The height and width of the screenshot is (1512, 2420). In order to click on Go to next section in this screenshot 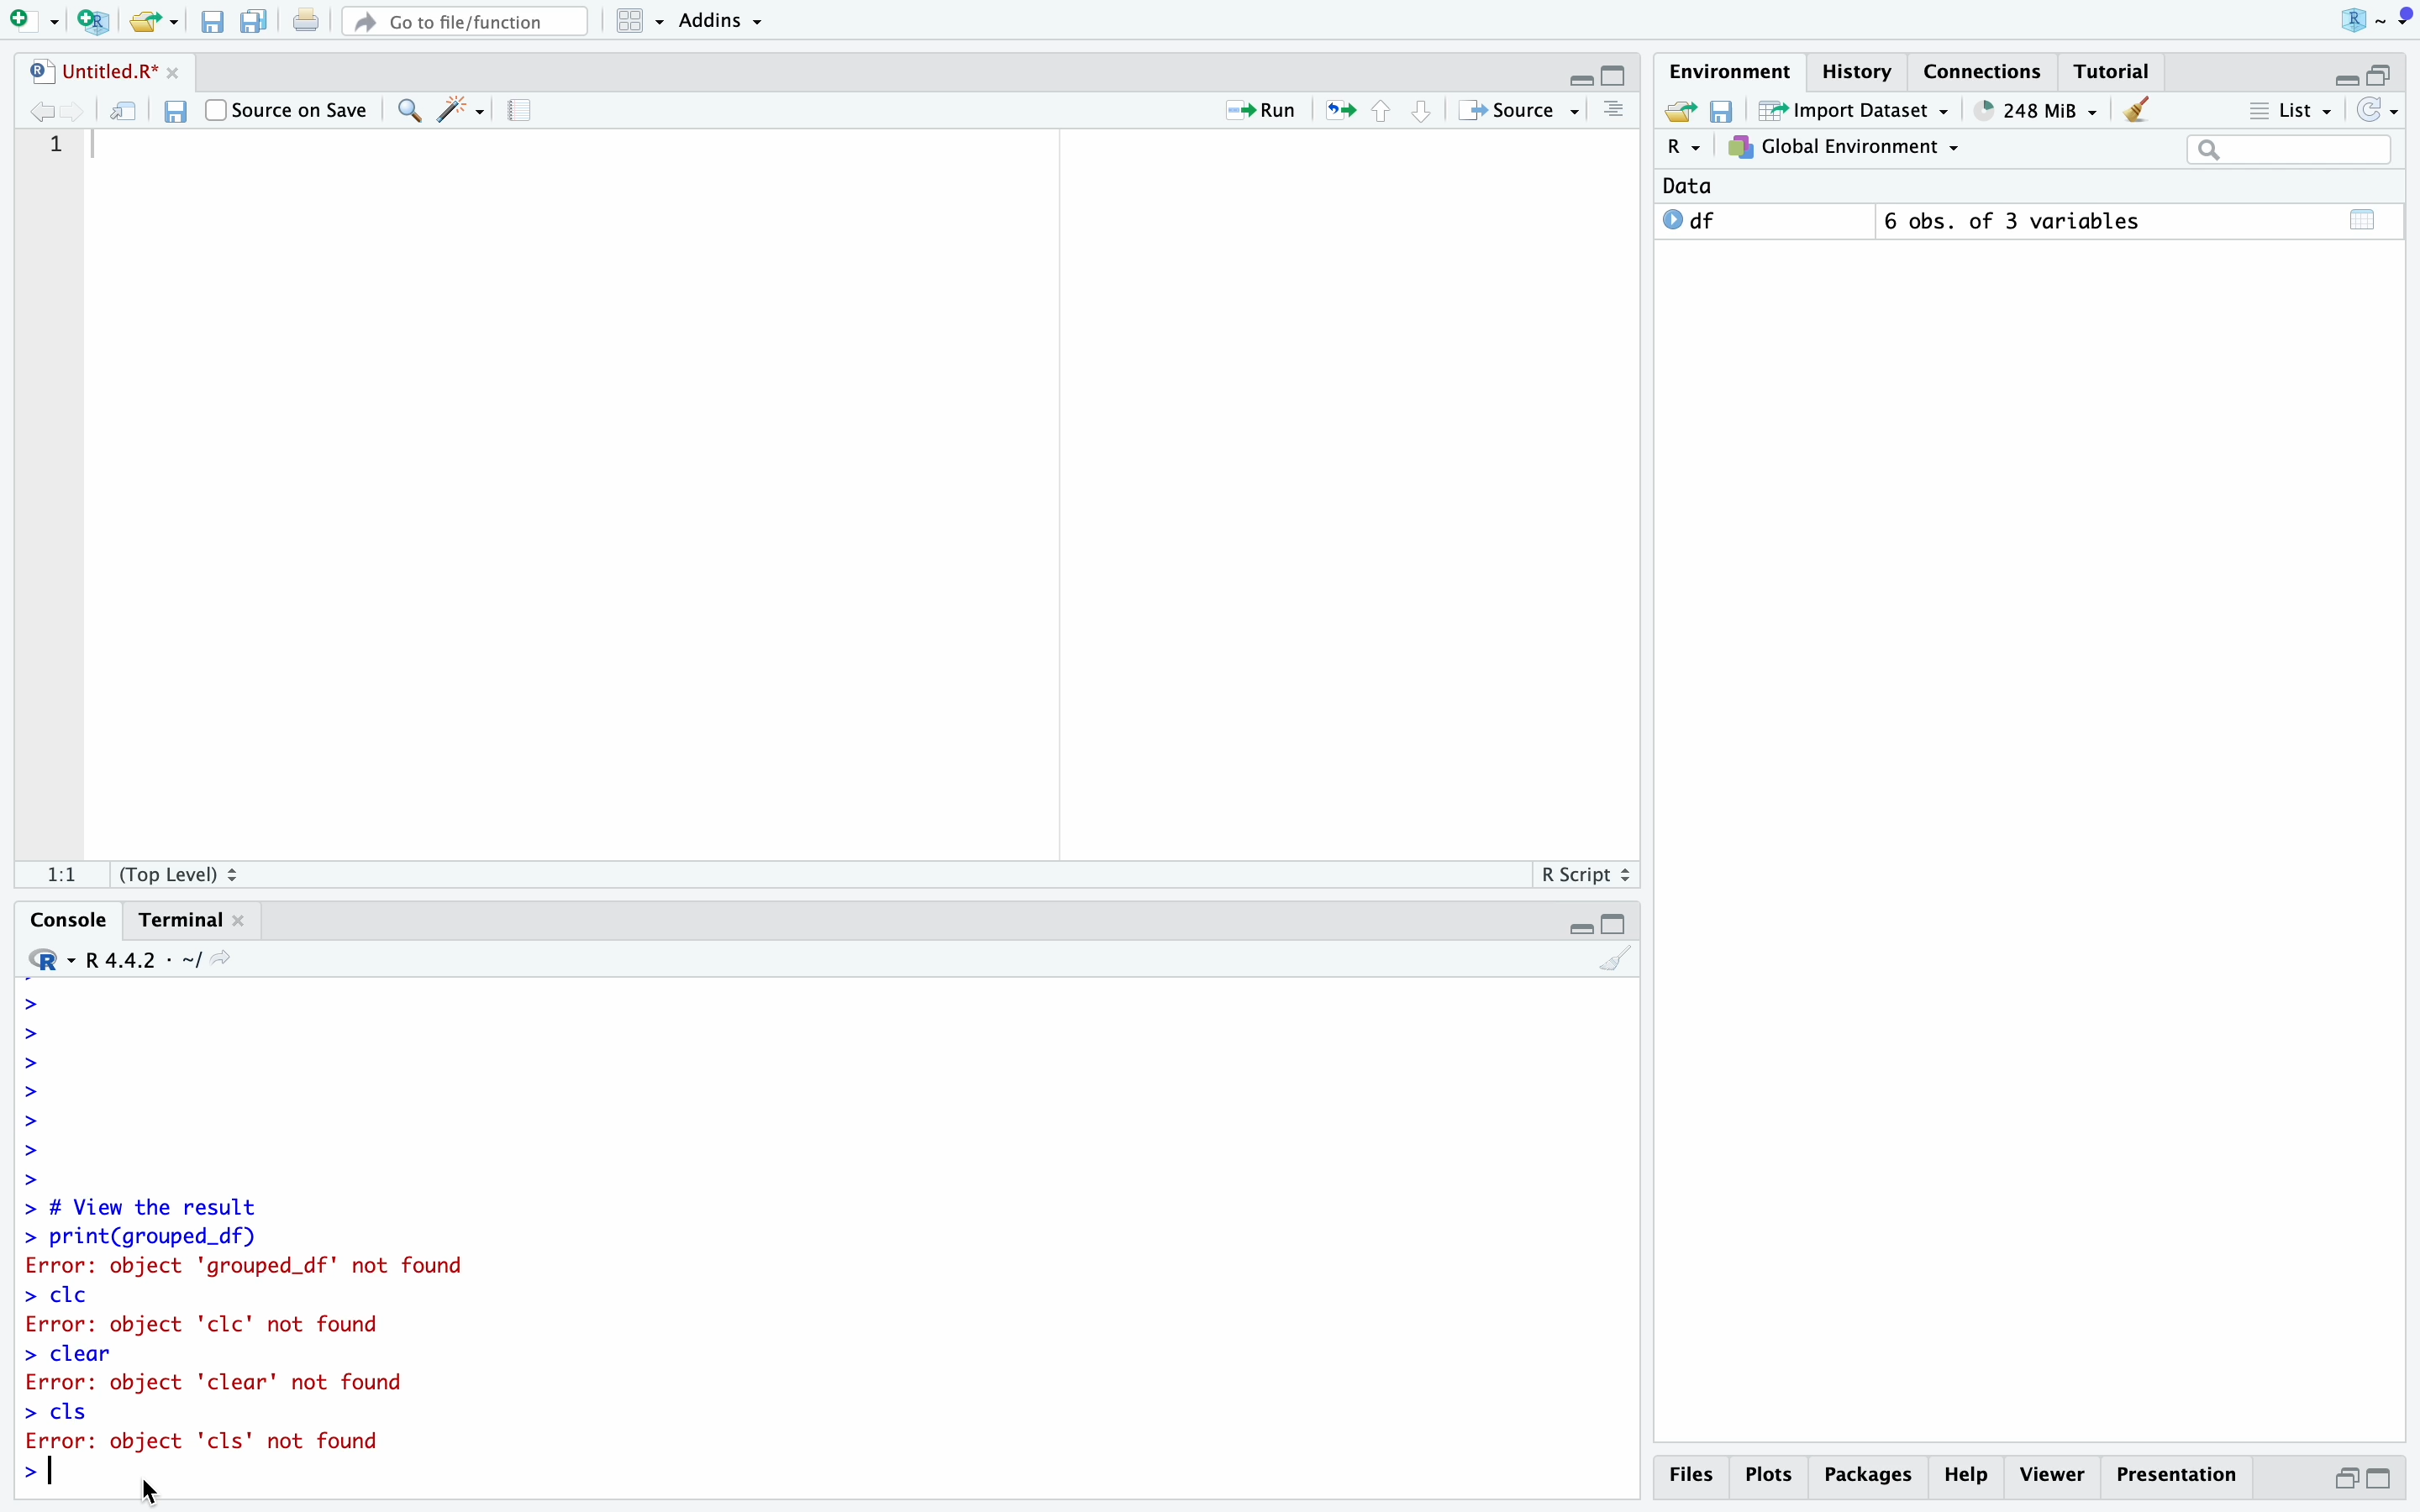, I will do `click(1420, 109)`.